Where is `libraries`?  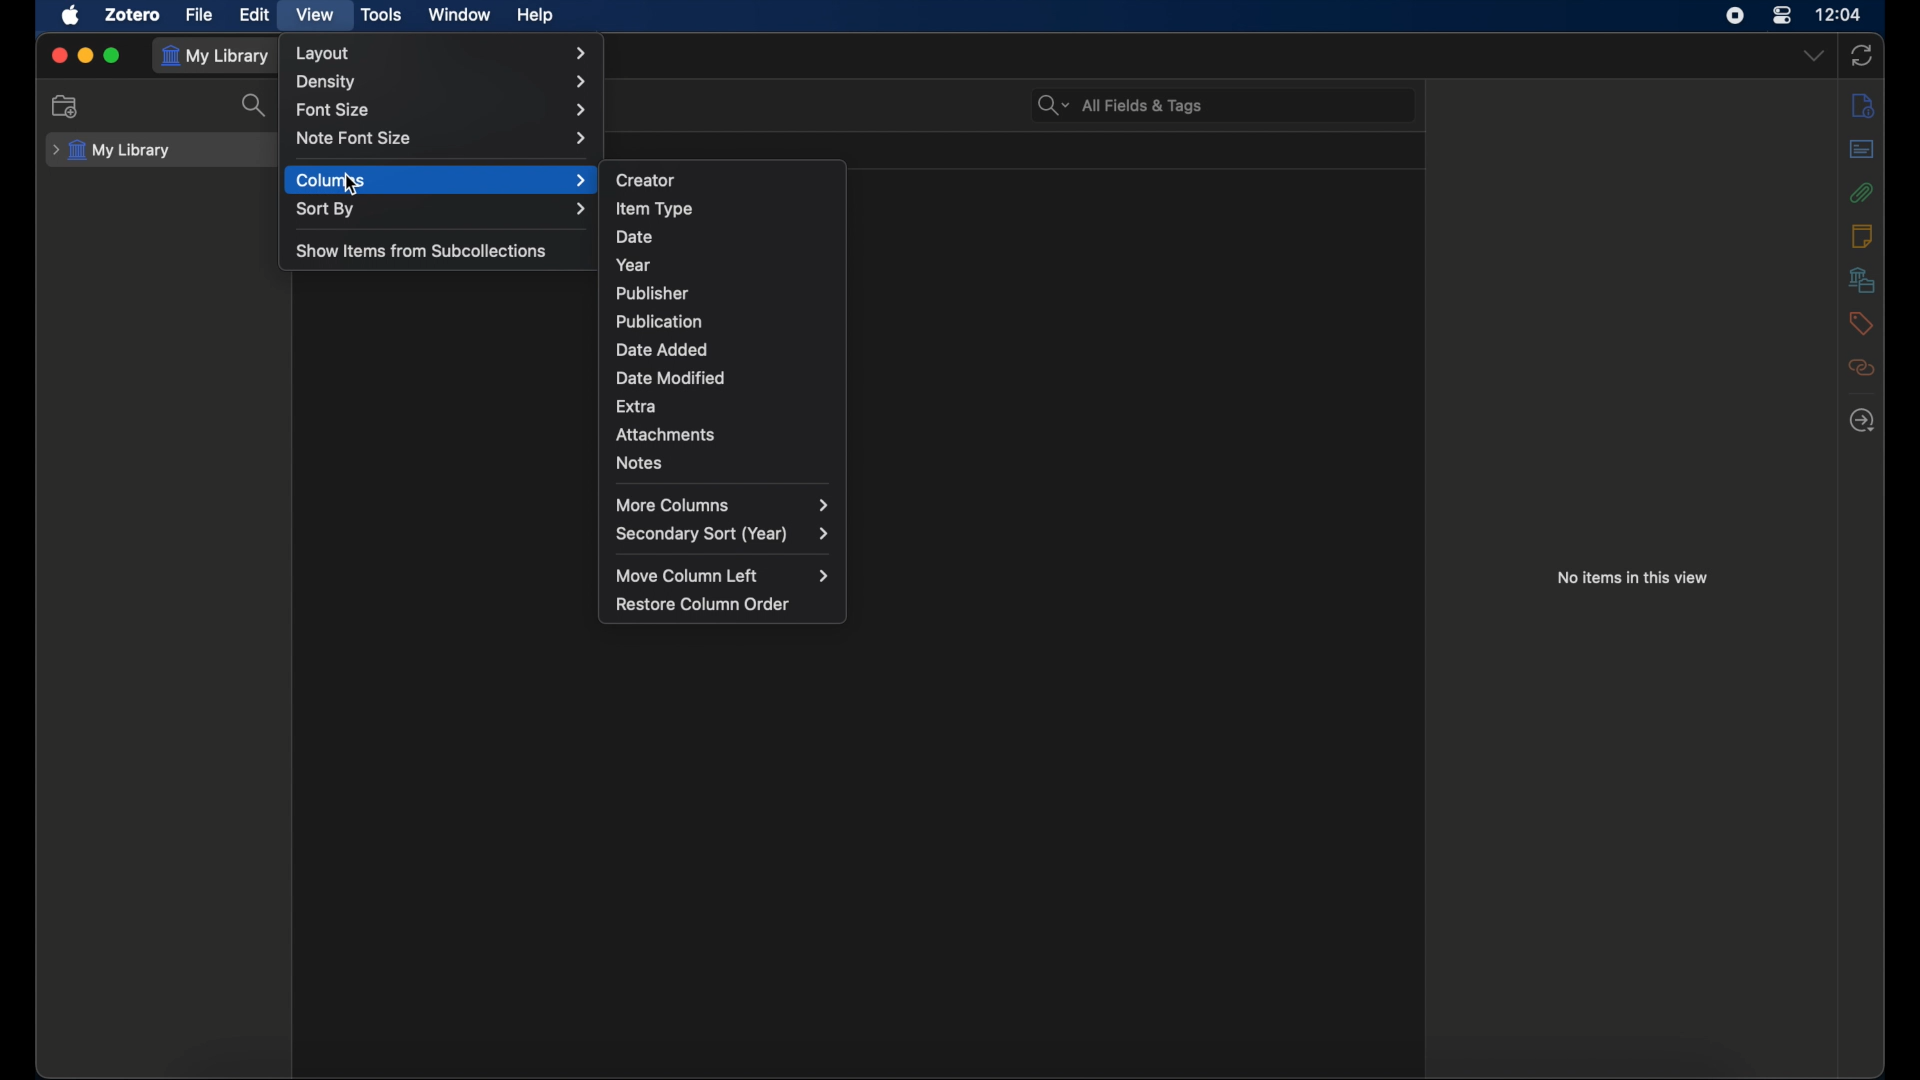
libraries is located at coordinates (1861, 280).